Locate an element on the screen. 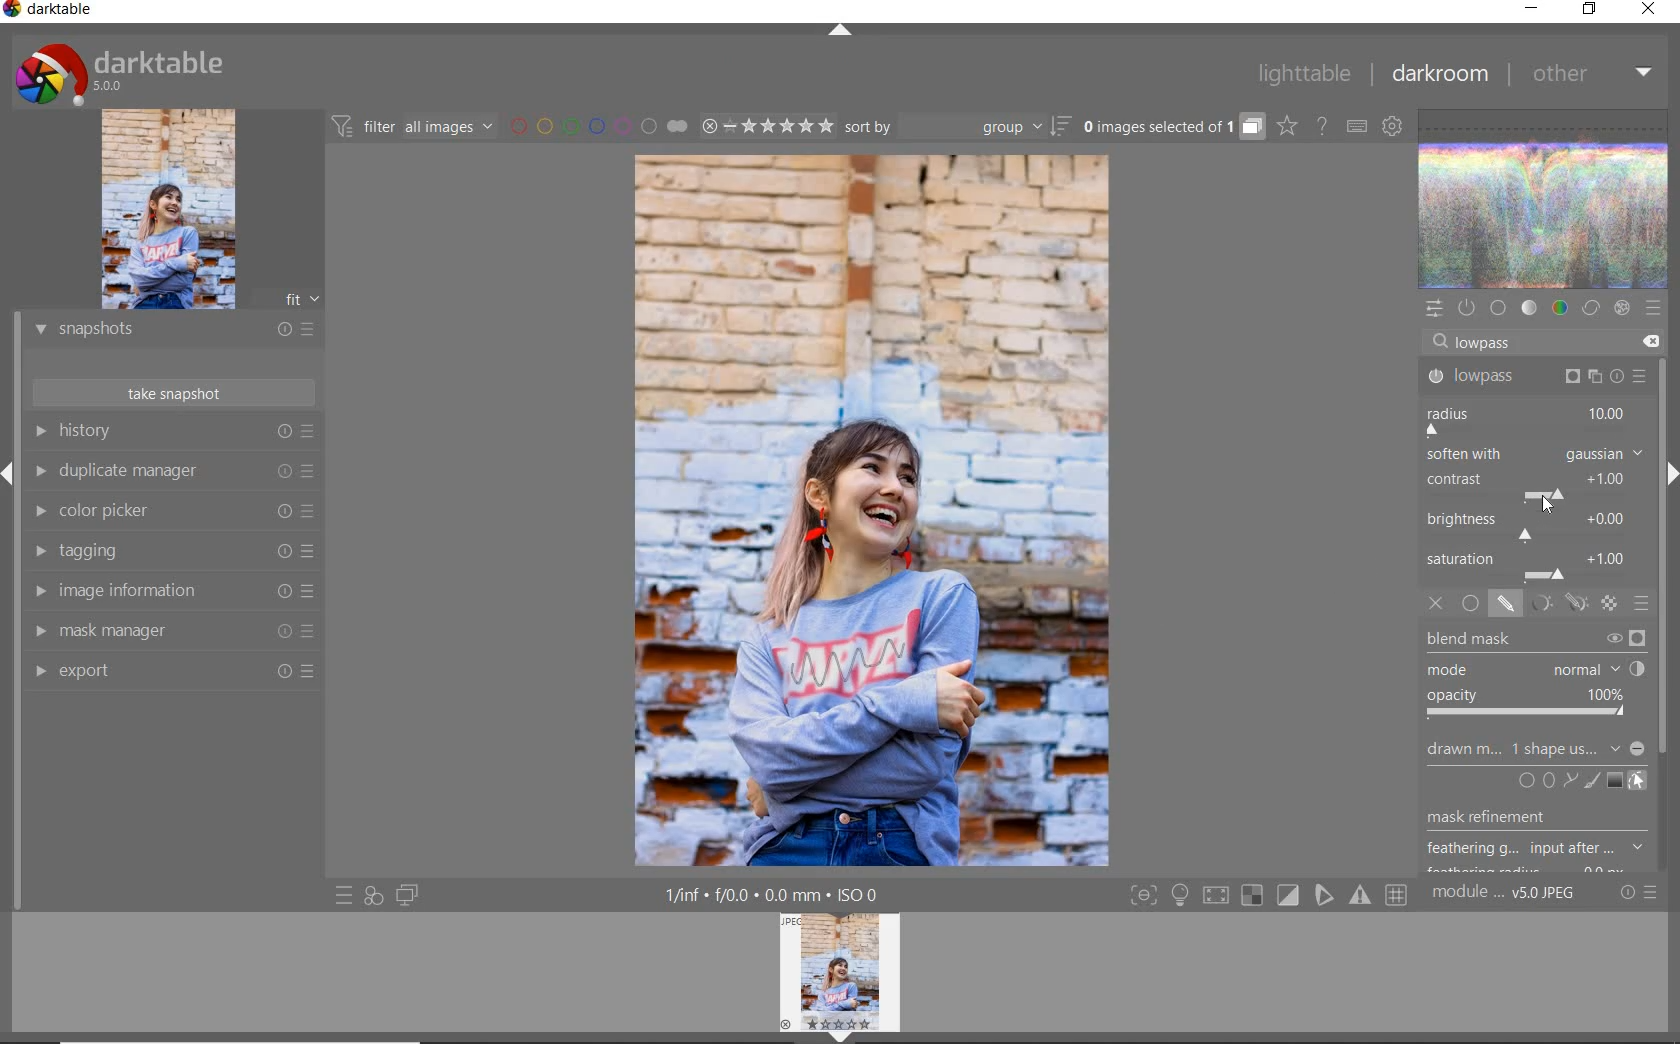 Image resolution: width=1680 pixels, height=1044 pixels. no mask is located at coordinates (1575, 750).